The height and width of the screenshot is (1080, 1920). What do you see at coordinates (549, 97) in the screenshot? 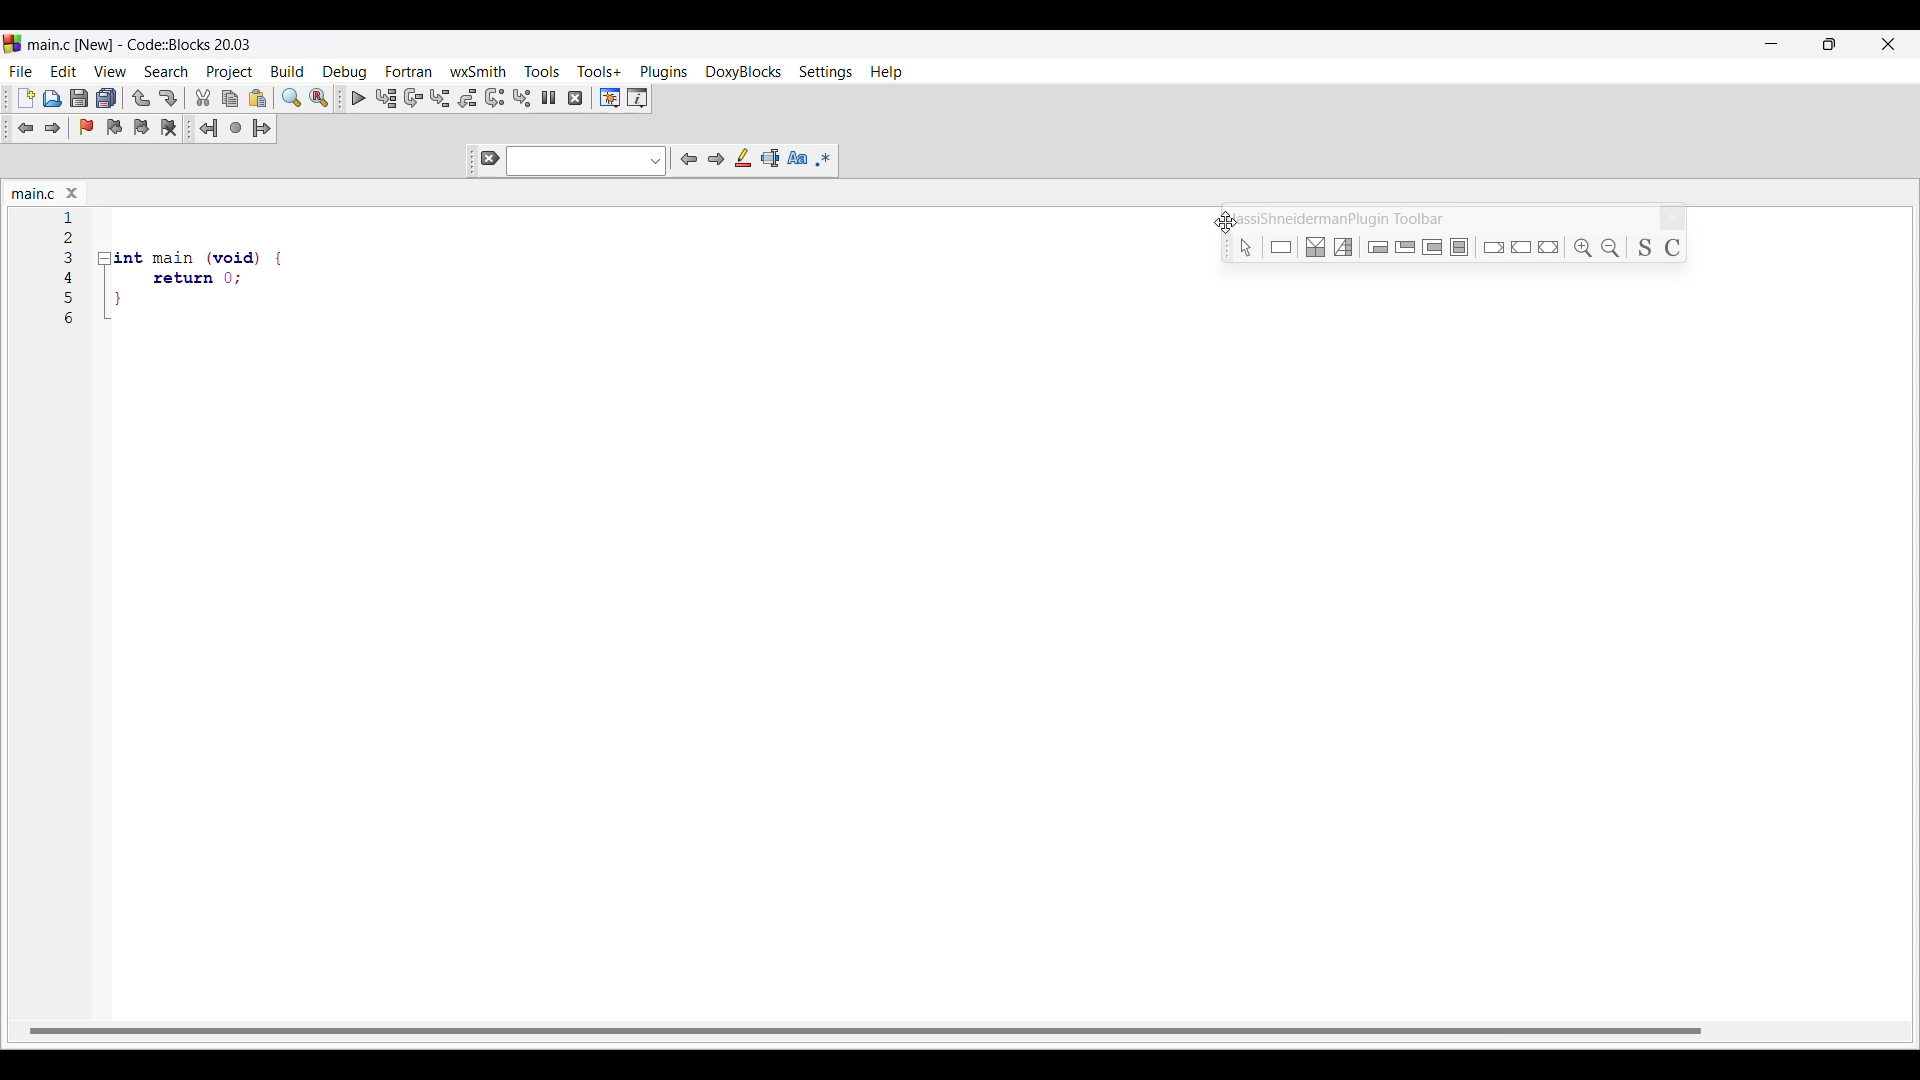
I see `Break debugger` at bounding box center [549, 97].